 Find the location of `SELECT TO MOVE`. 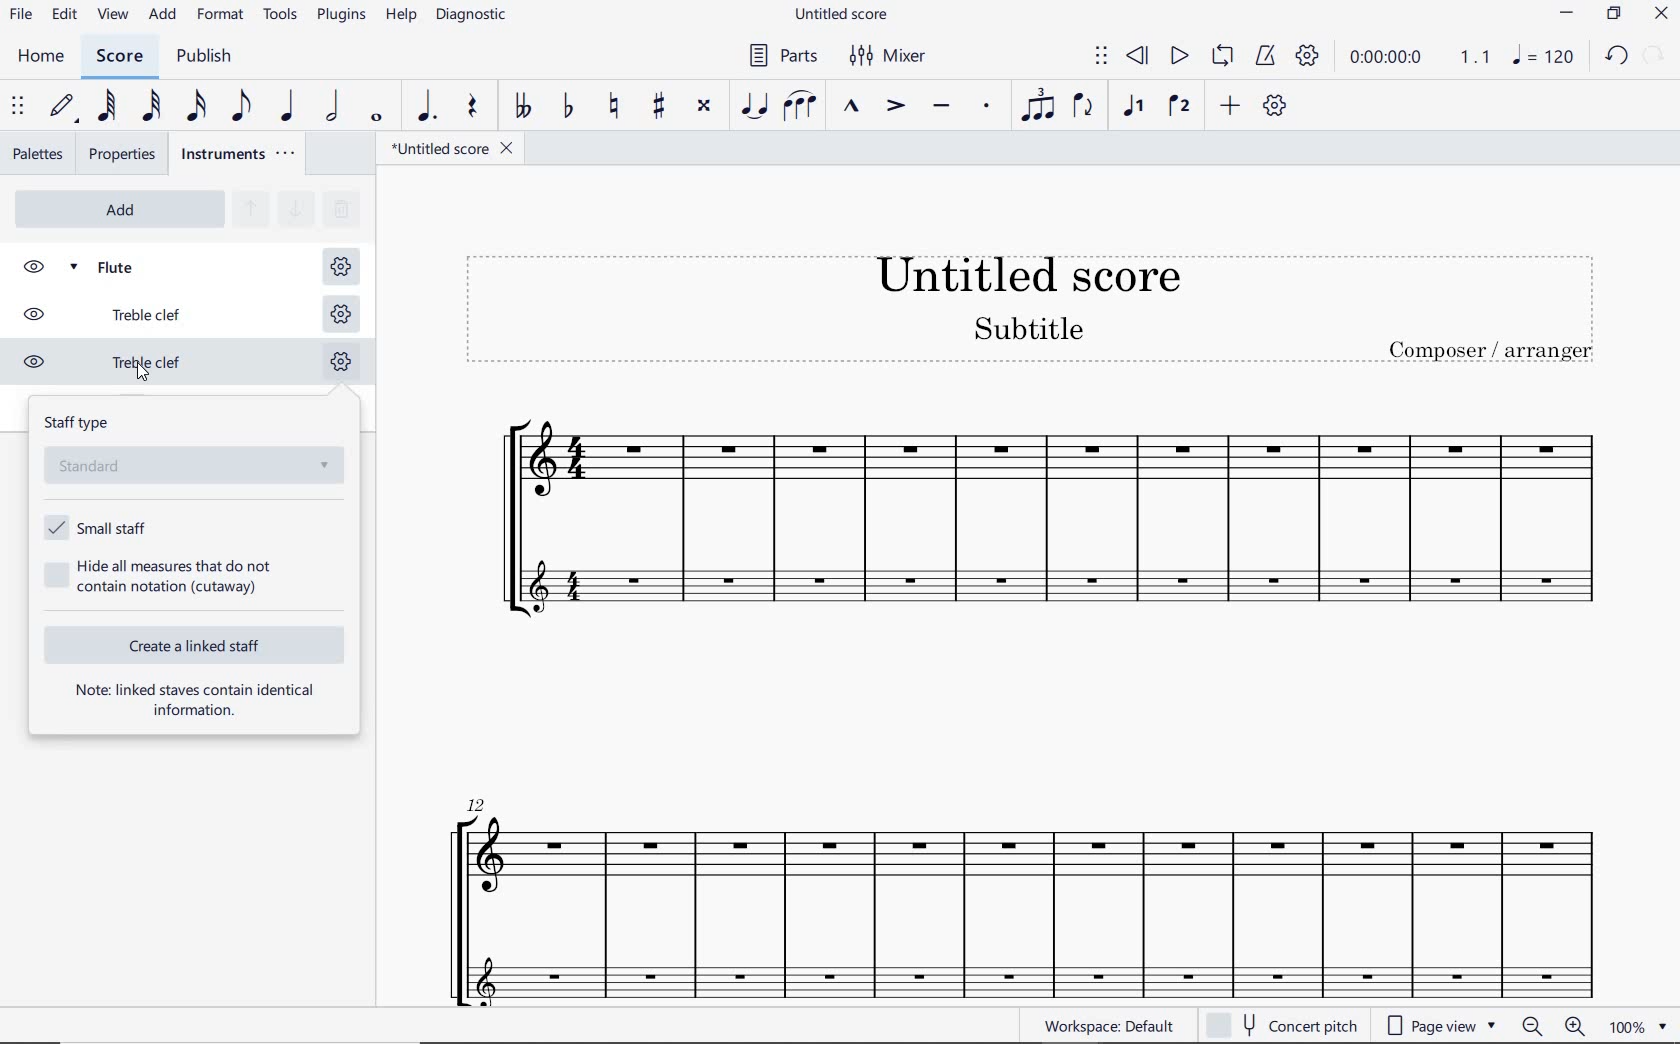

SELECT TO MOVE is located at coordinates (18, 109).